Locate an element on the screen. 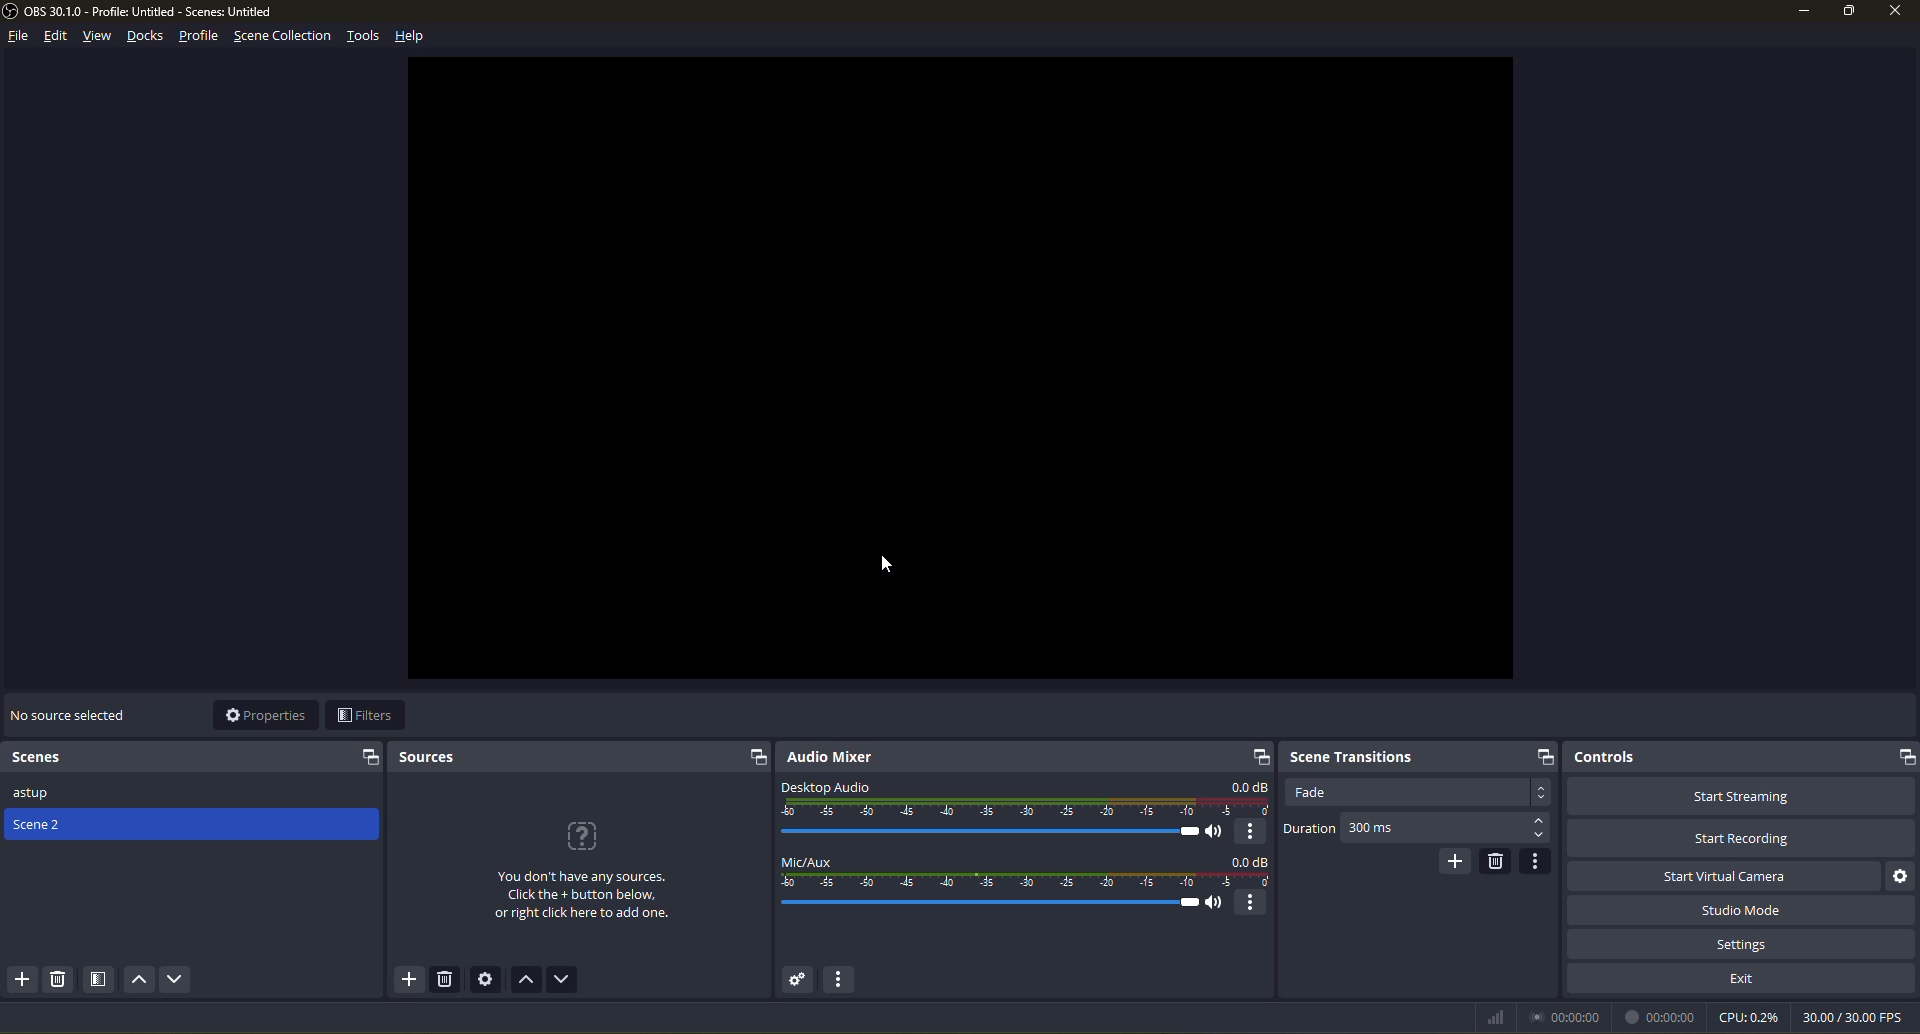 Image resolution: width=1920 pixels, height=1034 pixels. select down is located at coordinates (1540, 836).